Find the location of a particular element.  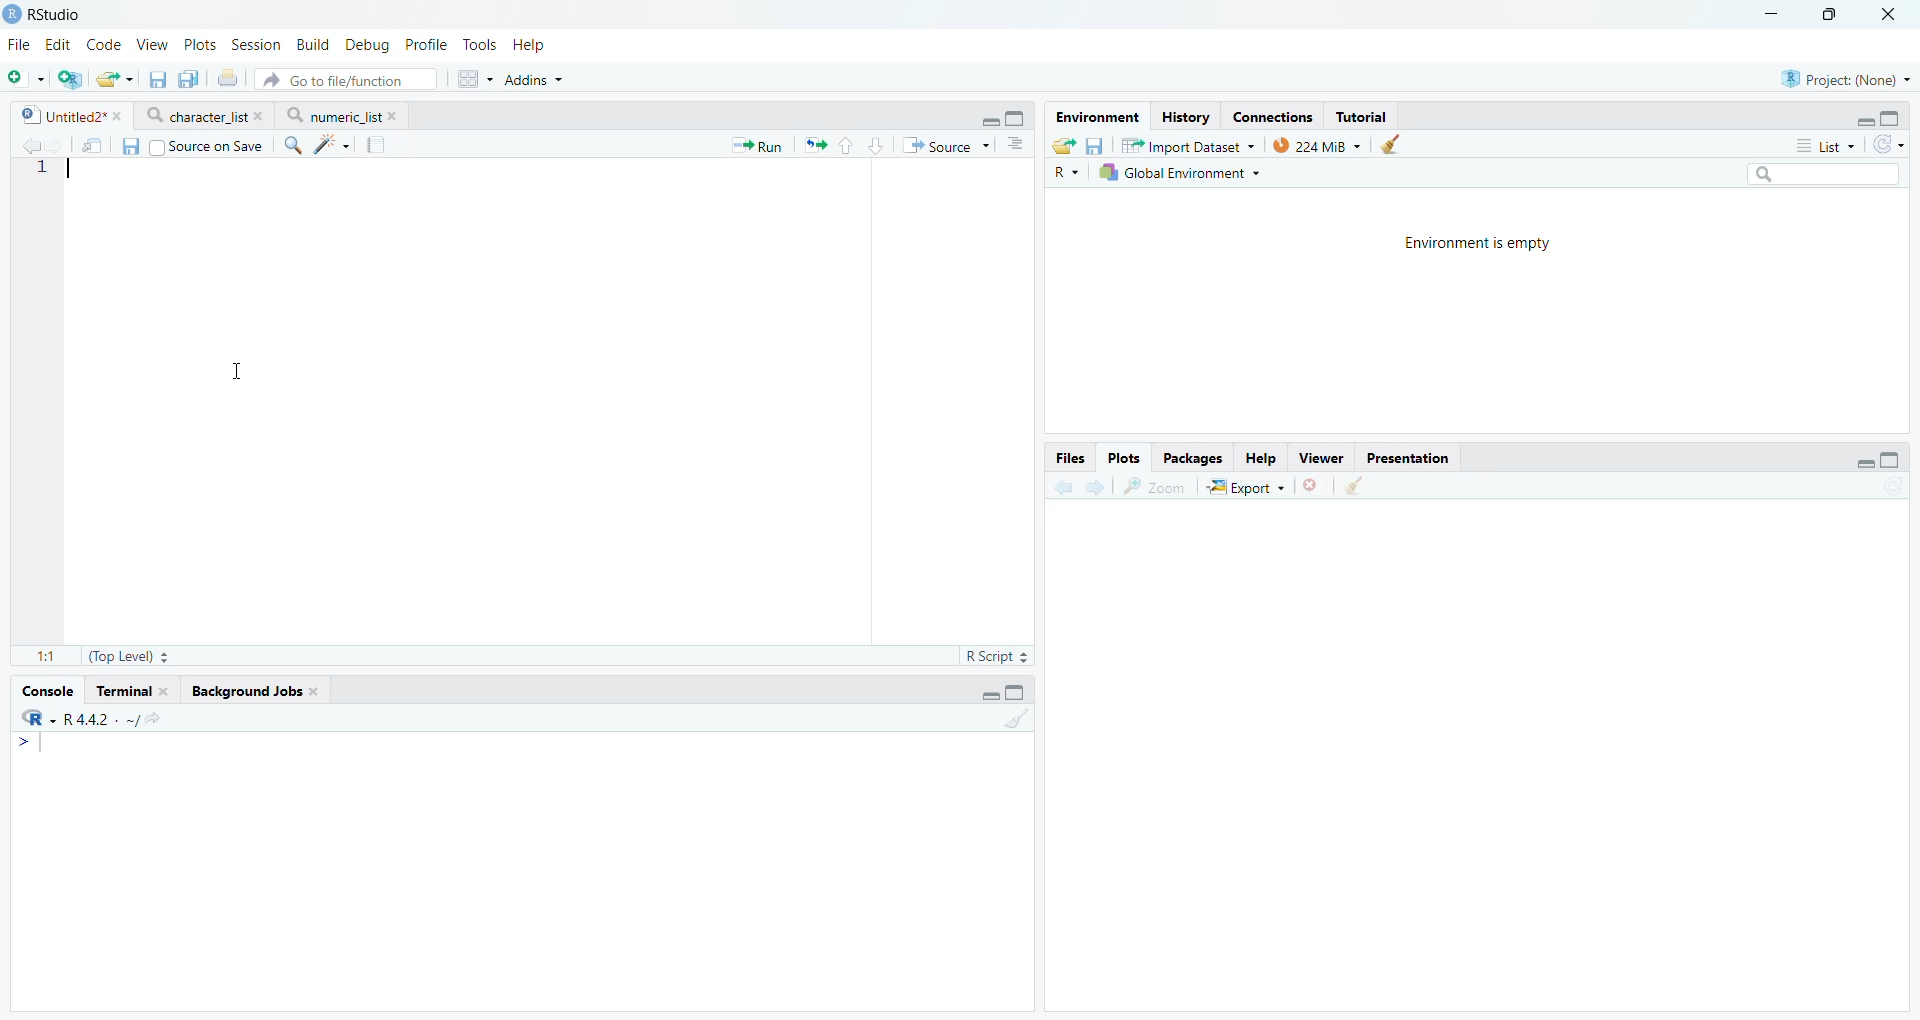

Project: (None) is located at coordinates (1842, 78).